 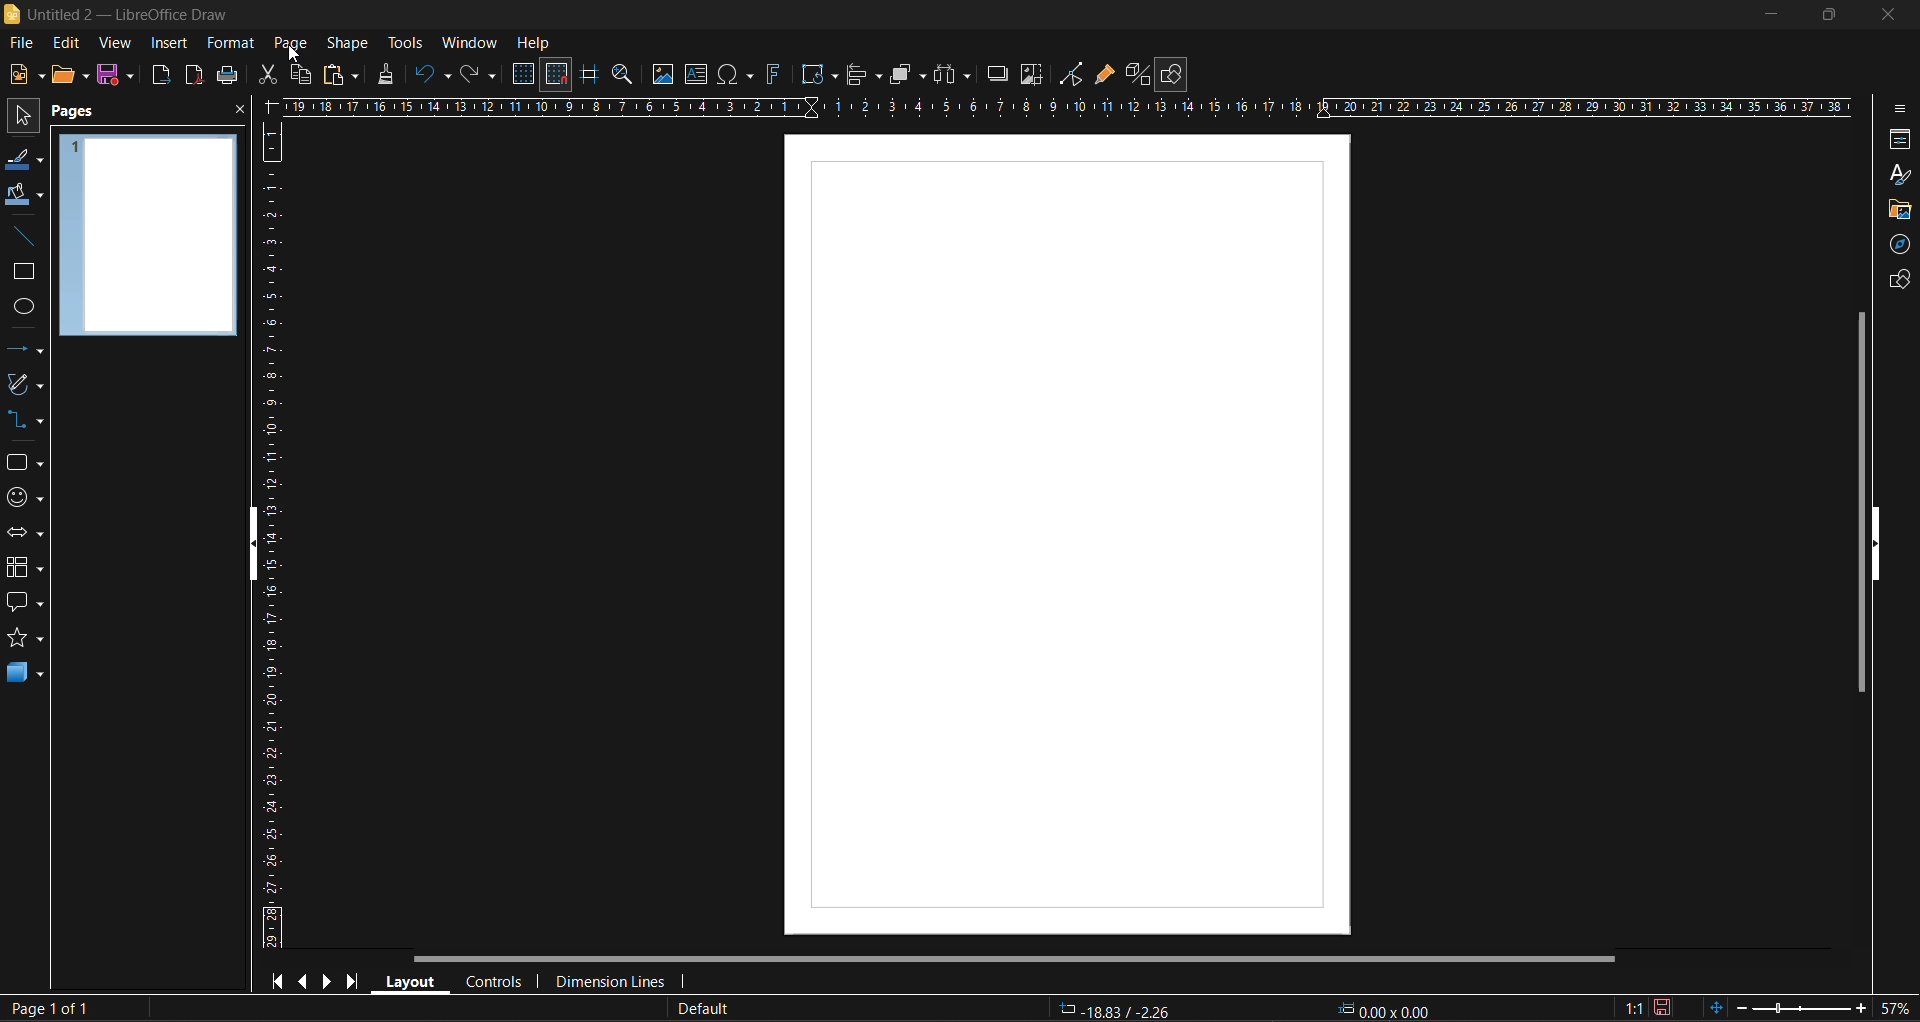 I want to click on controls, so click(x=496, y=982).